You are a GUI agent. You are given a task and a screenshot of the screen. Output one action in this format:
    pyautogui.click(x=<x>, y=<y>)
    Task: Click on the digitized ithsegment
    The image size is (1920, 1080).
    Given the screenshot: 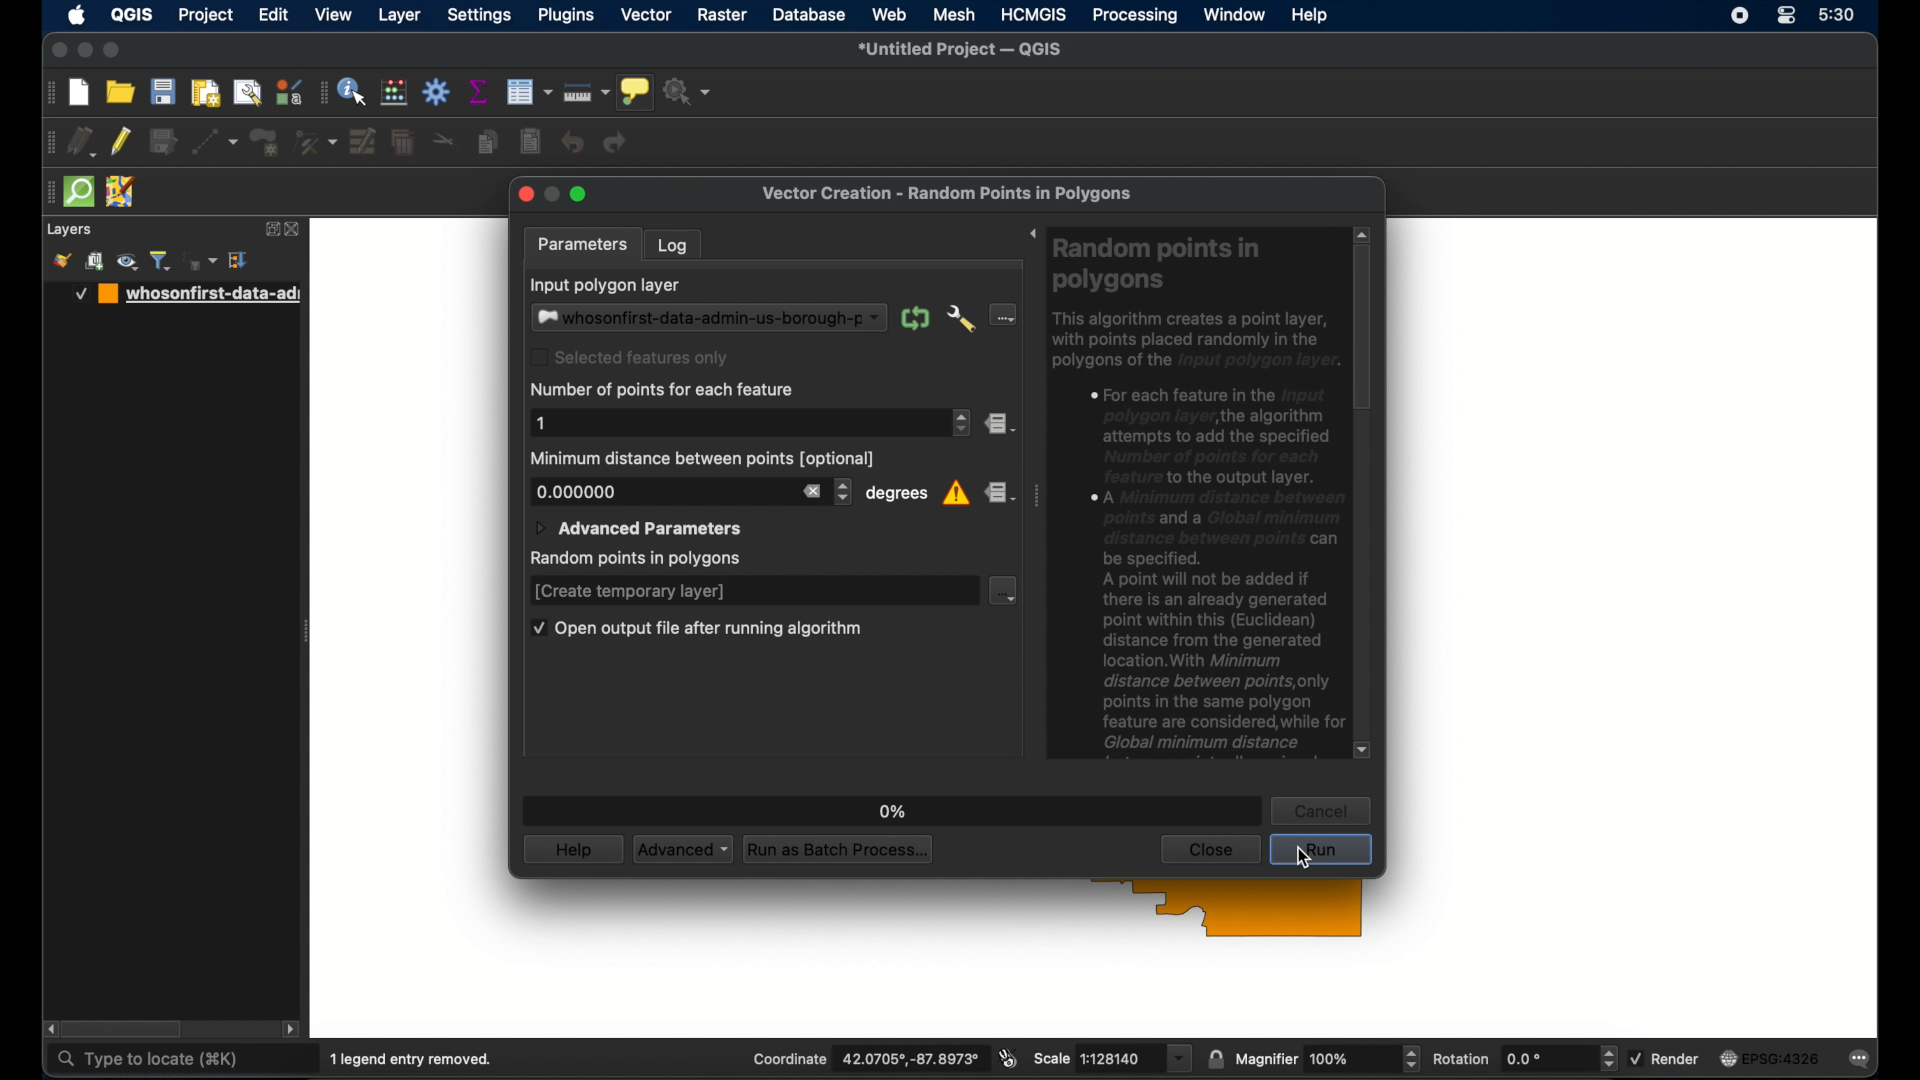 What is the action you would take?
    pyautogui.click(x=213, y=141)
    